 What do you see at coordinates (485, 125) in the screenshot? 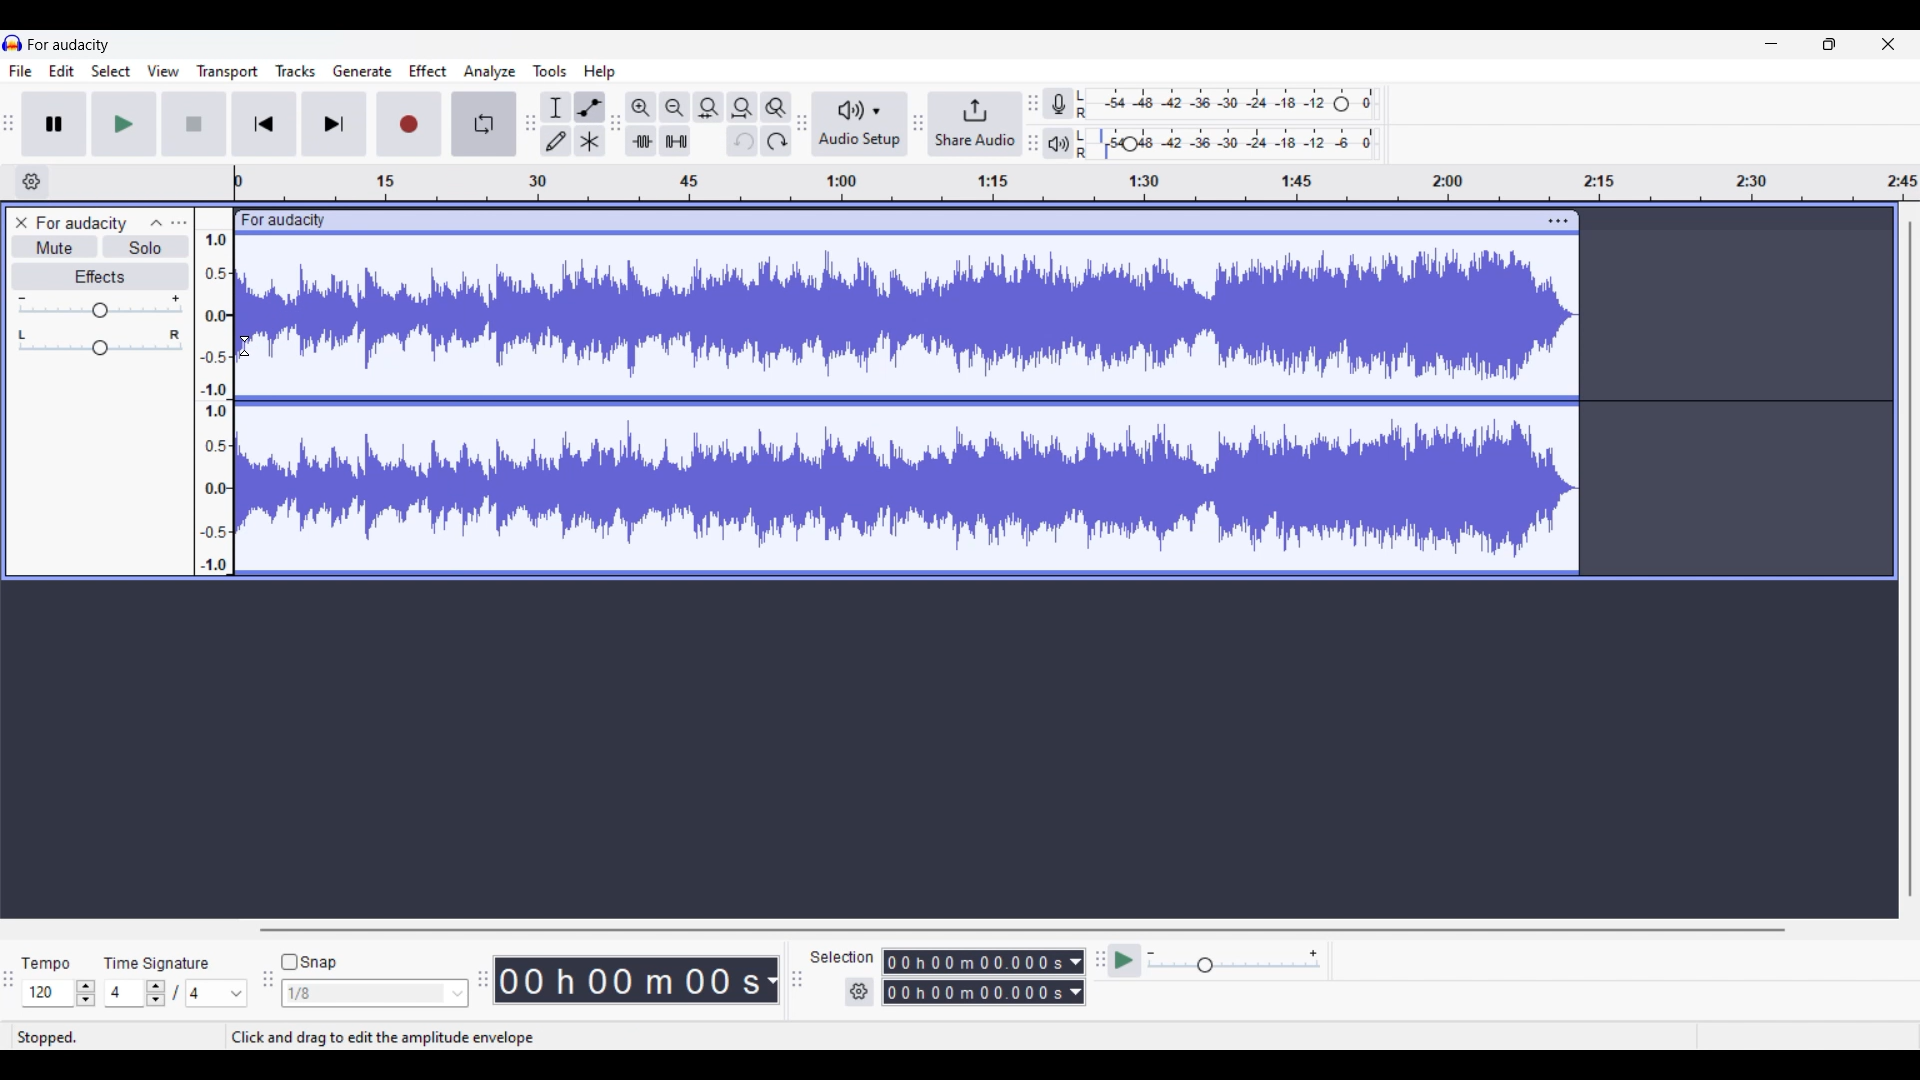
I see `Enable looping` at bounding box center [485, 125].